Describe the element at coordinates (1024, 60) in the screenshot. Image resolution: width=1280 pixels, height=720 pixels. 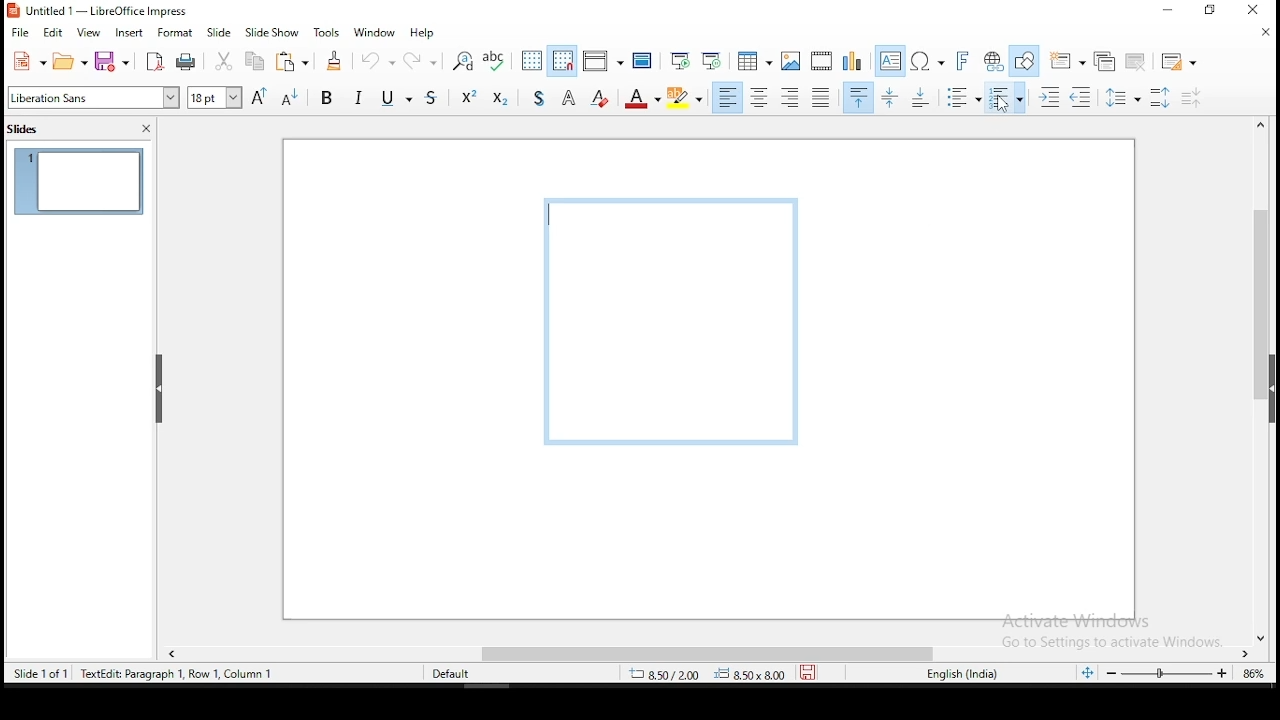
I see `show draw functions` at that location.